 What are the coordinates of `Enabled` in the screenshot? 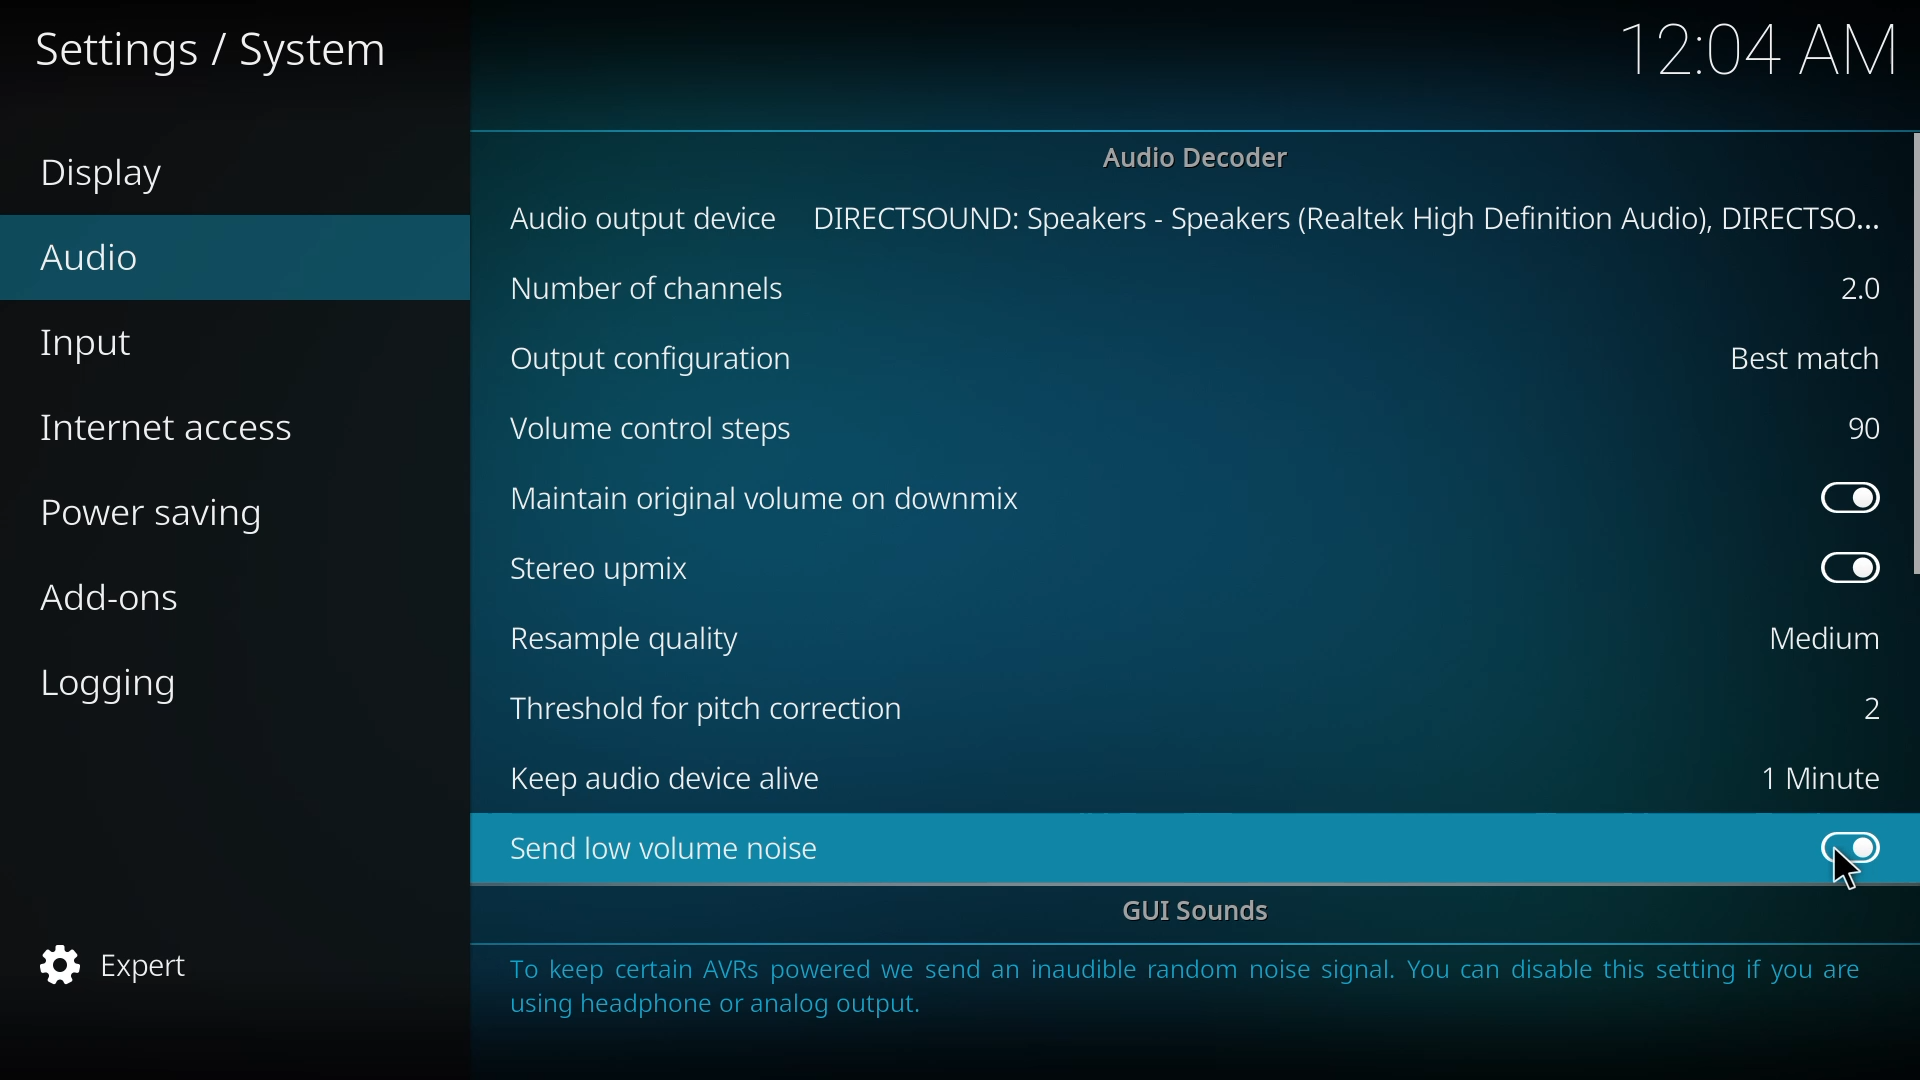 It's located at (1852, 846).